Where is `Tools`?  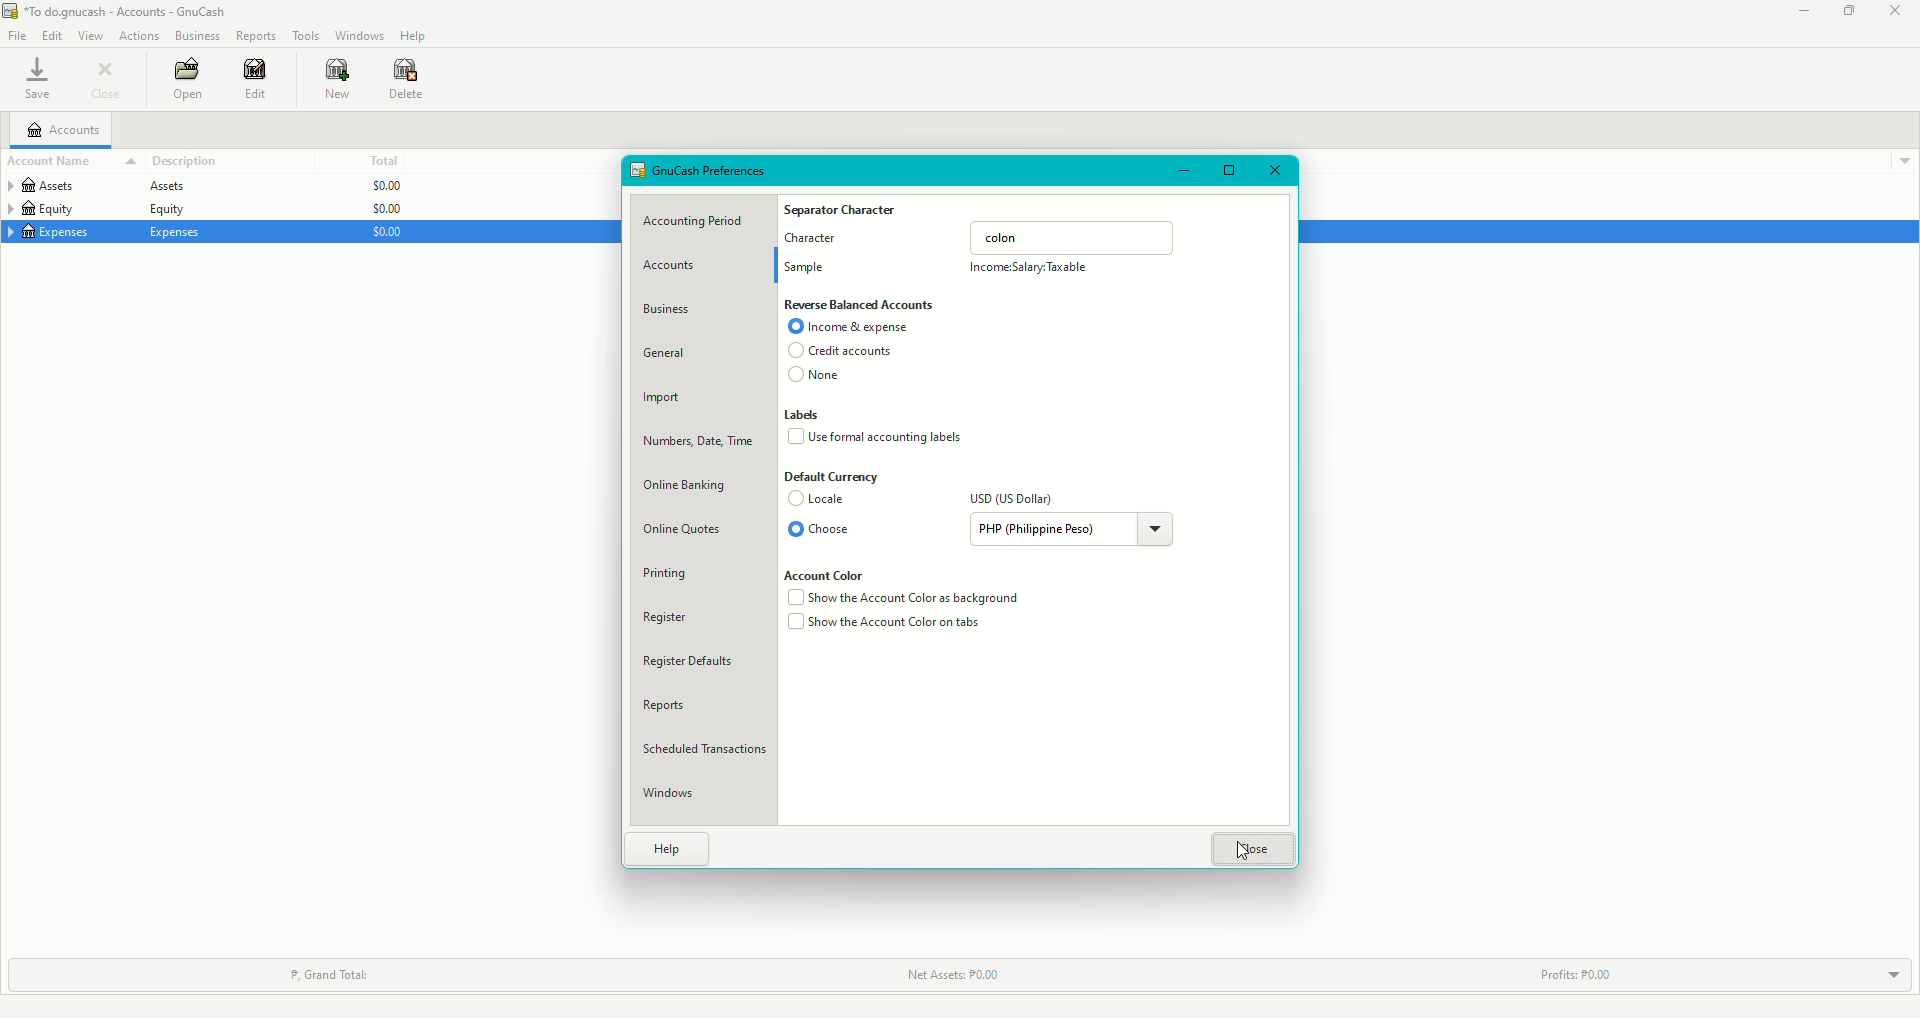
Tools is located at coordinates (306, 34).